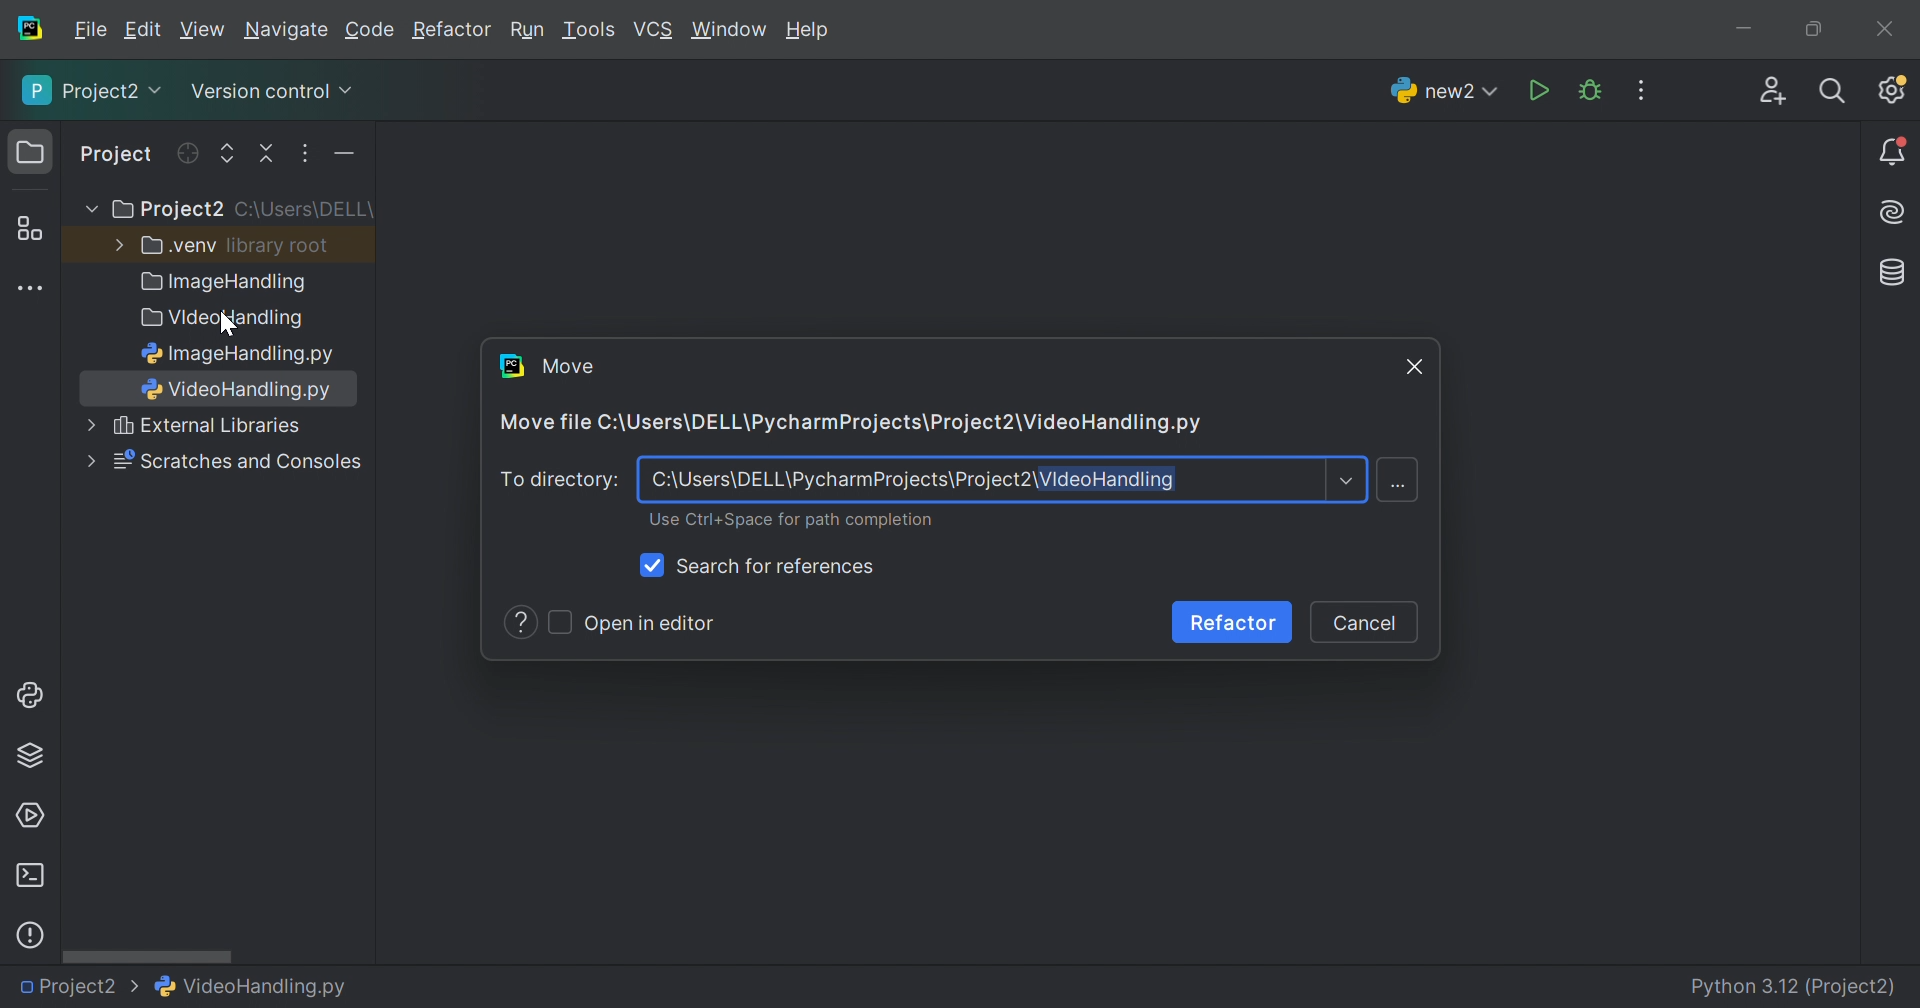  What do you see at coordinates (179, 246) in the screenshot?
I see `.venv` at bounding box center [179, 246].